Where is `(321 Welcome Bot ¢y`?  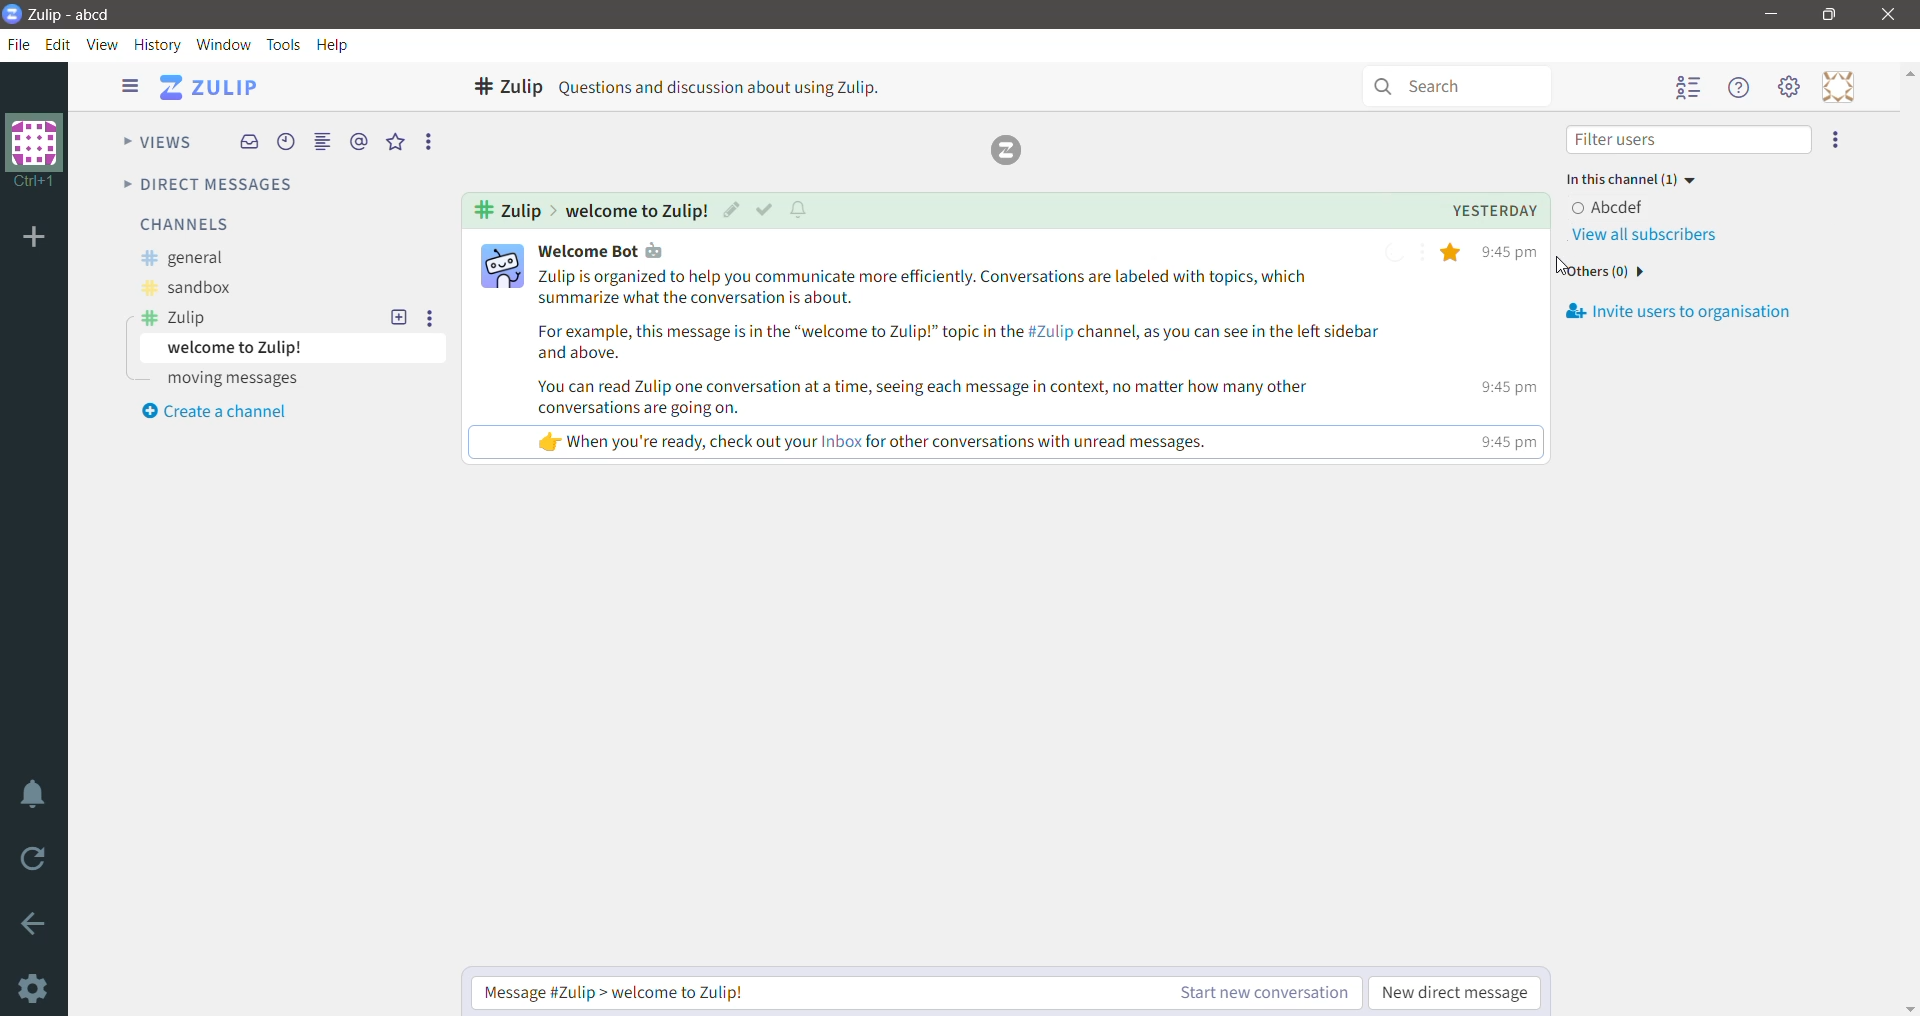
(321 Welcome Bot ¢y is located at coordinates (609, 250).